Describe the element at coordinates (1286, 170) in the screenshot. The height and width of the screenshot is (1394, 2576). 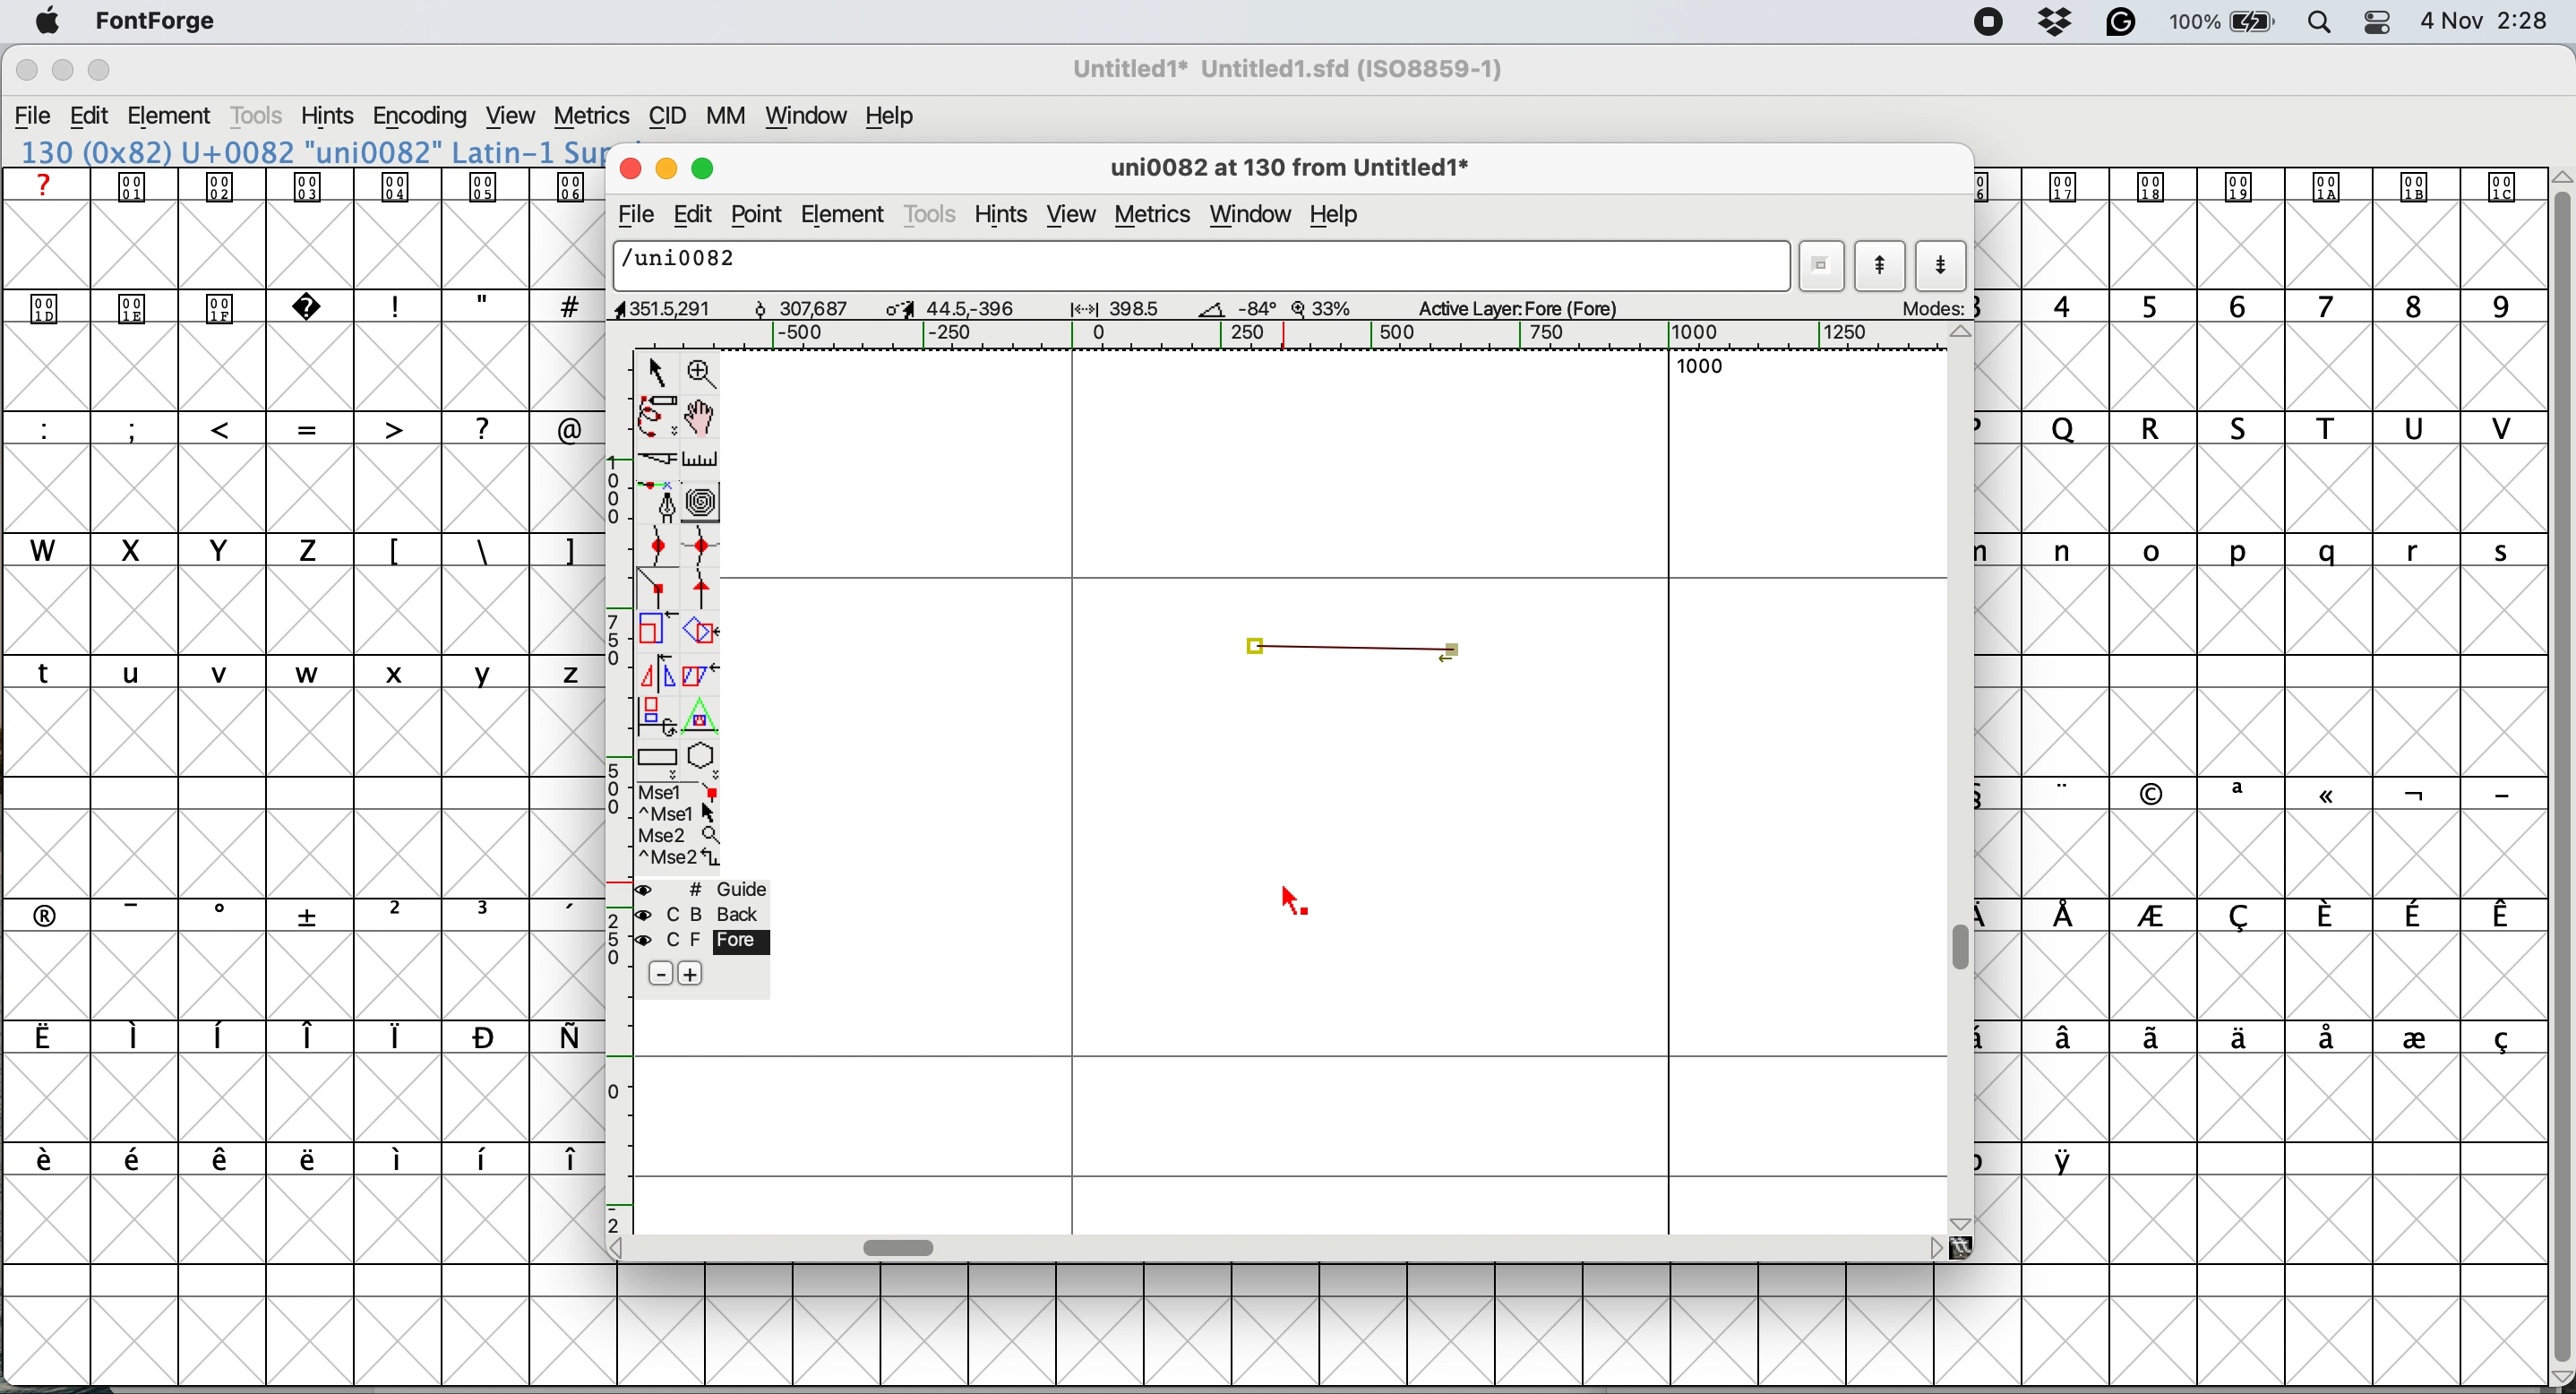
I see `glyph name` at that location.